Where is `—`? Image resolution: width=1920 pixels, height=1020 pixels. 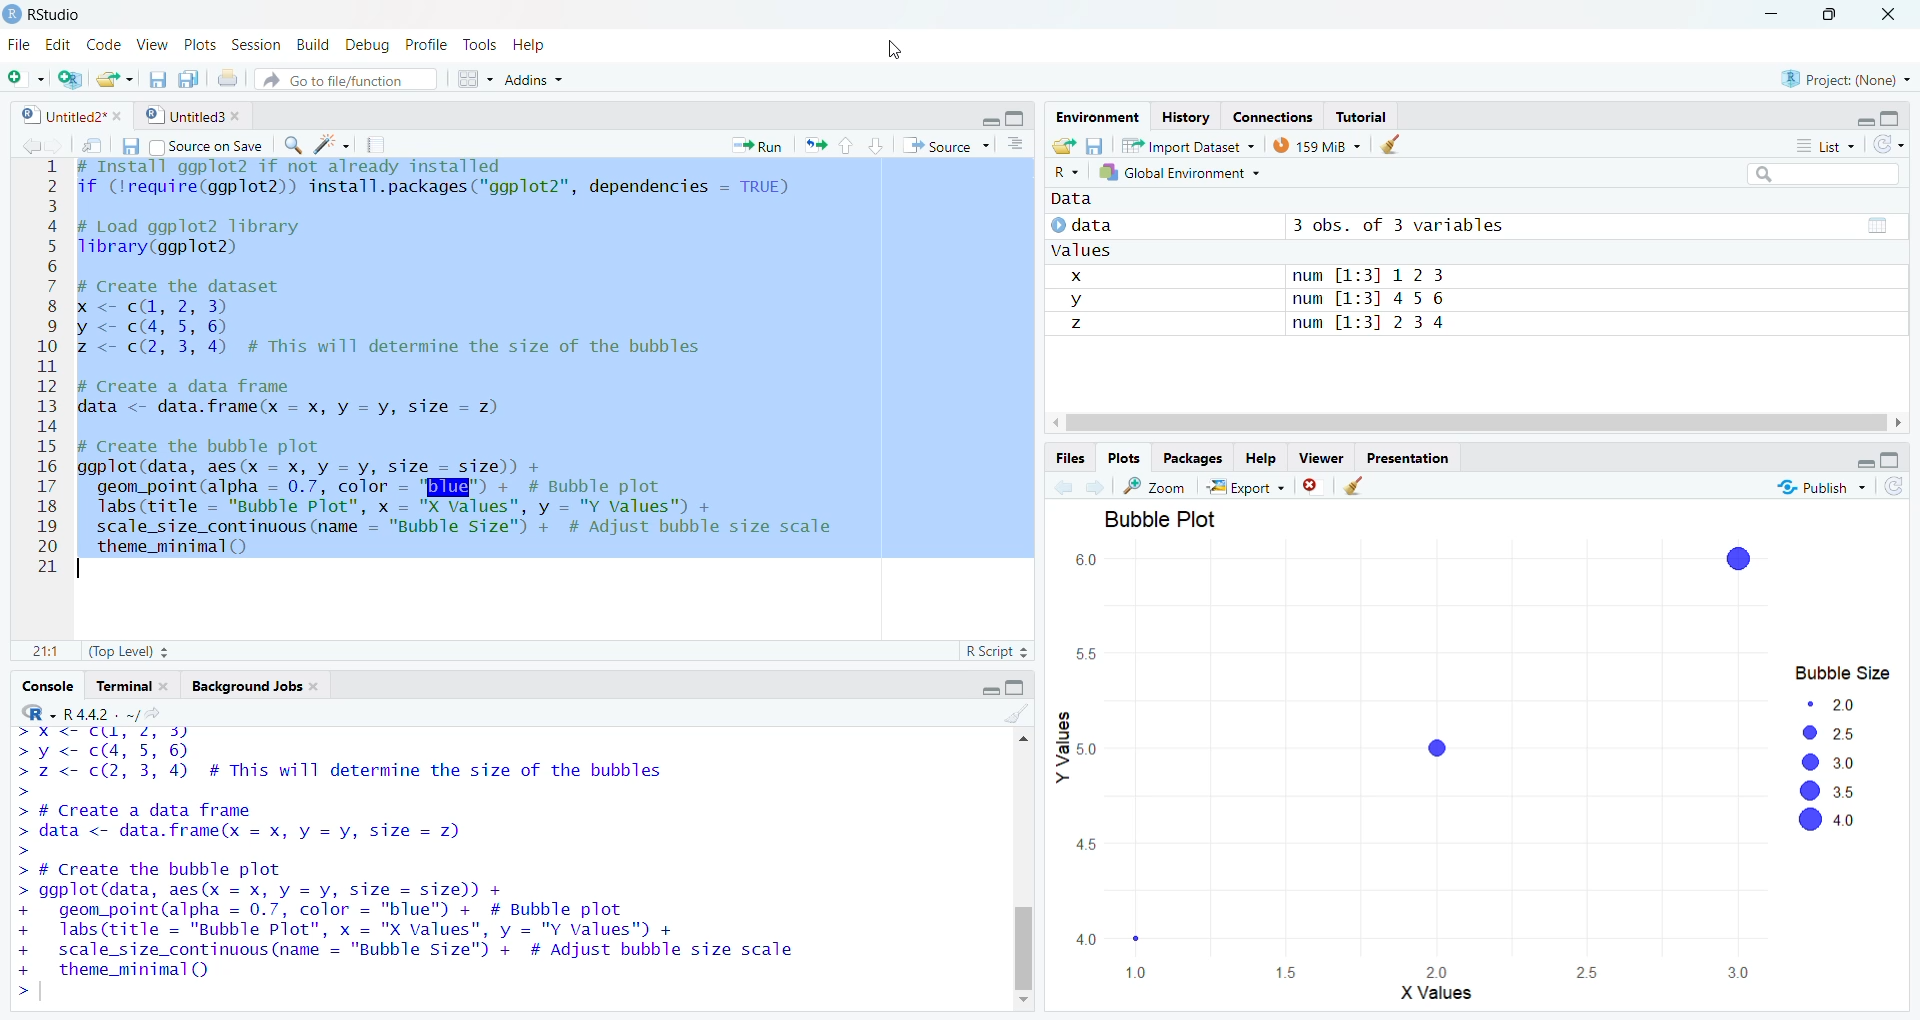
— is located at coordinates (1325, 456).